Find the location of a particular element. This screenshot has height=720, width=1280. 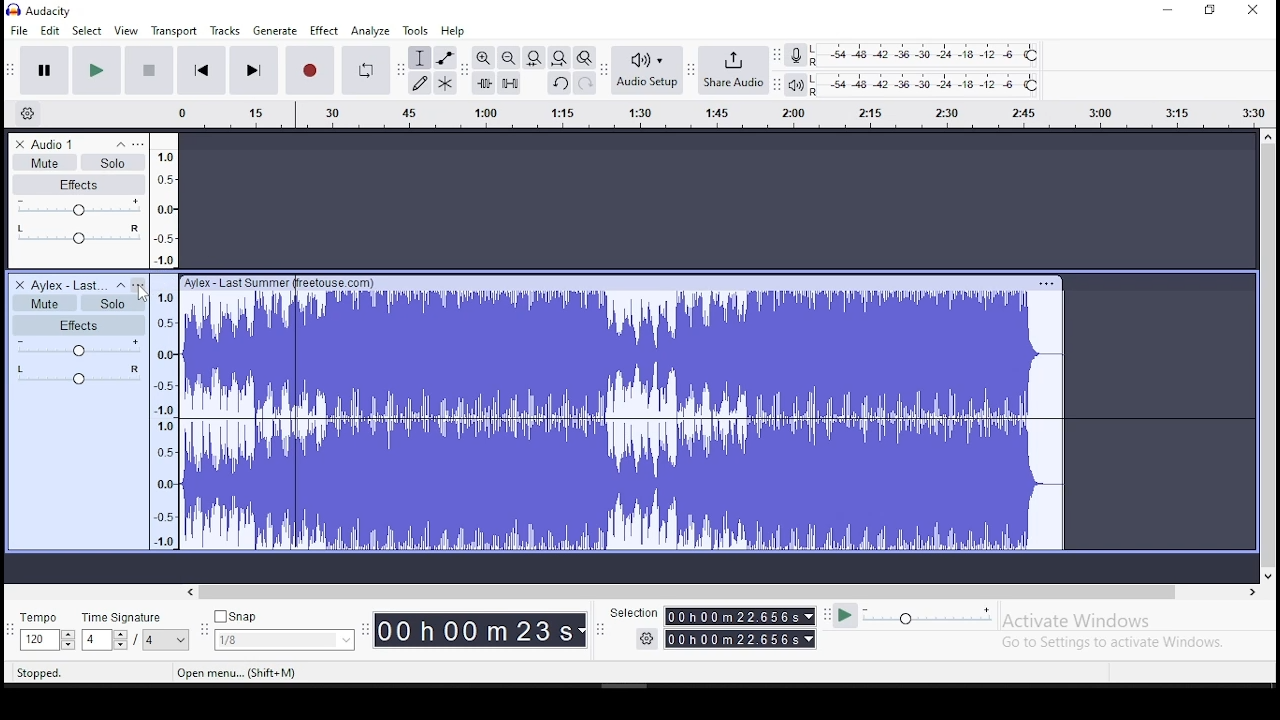

tempo is located at coordinates (47, 640).